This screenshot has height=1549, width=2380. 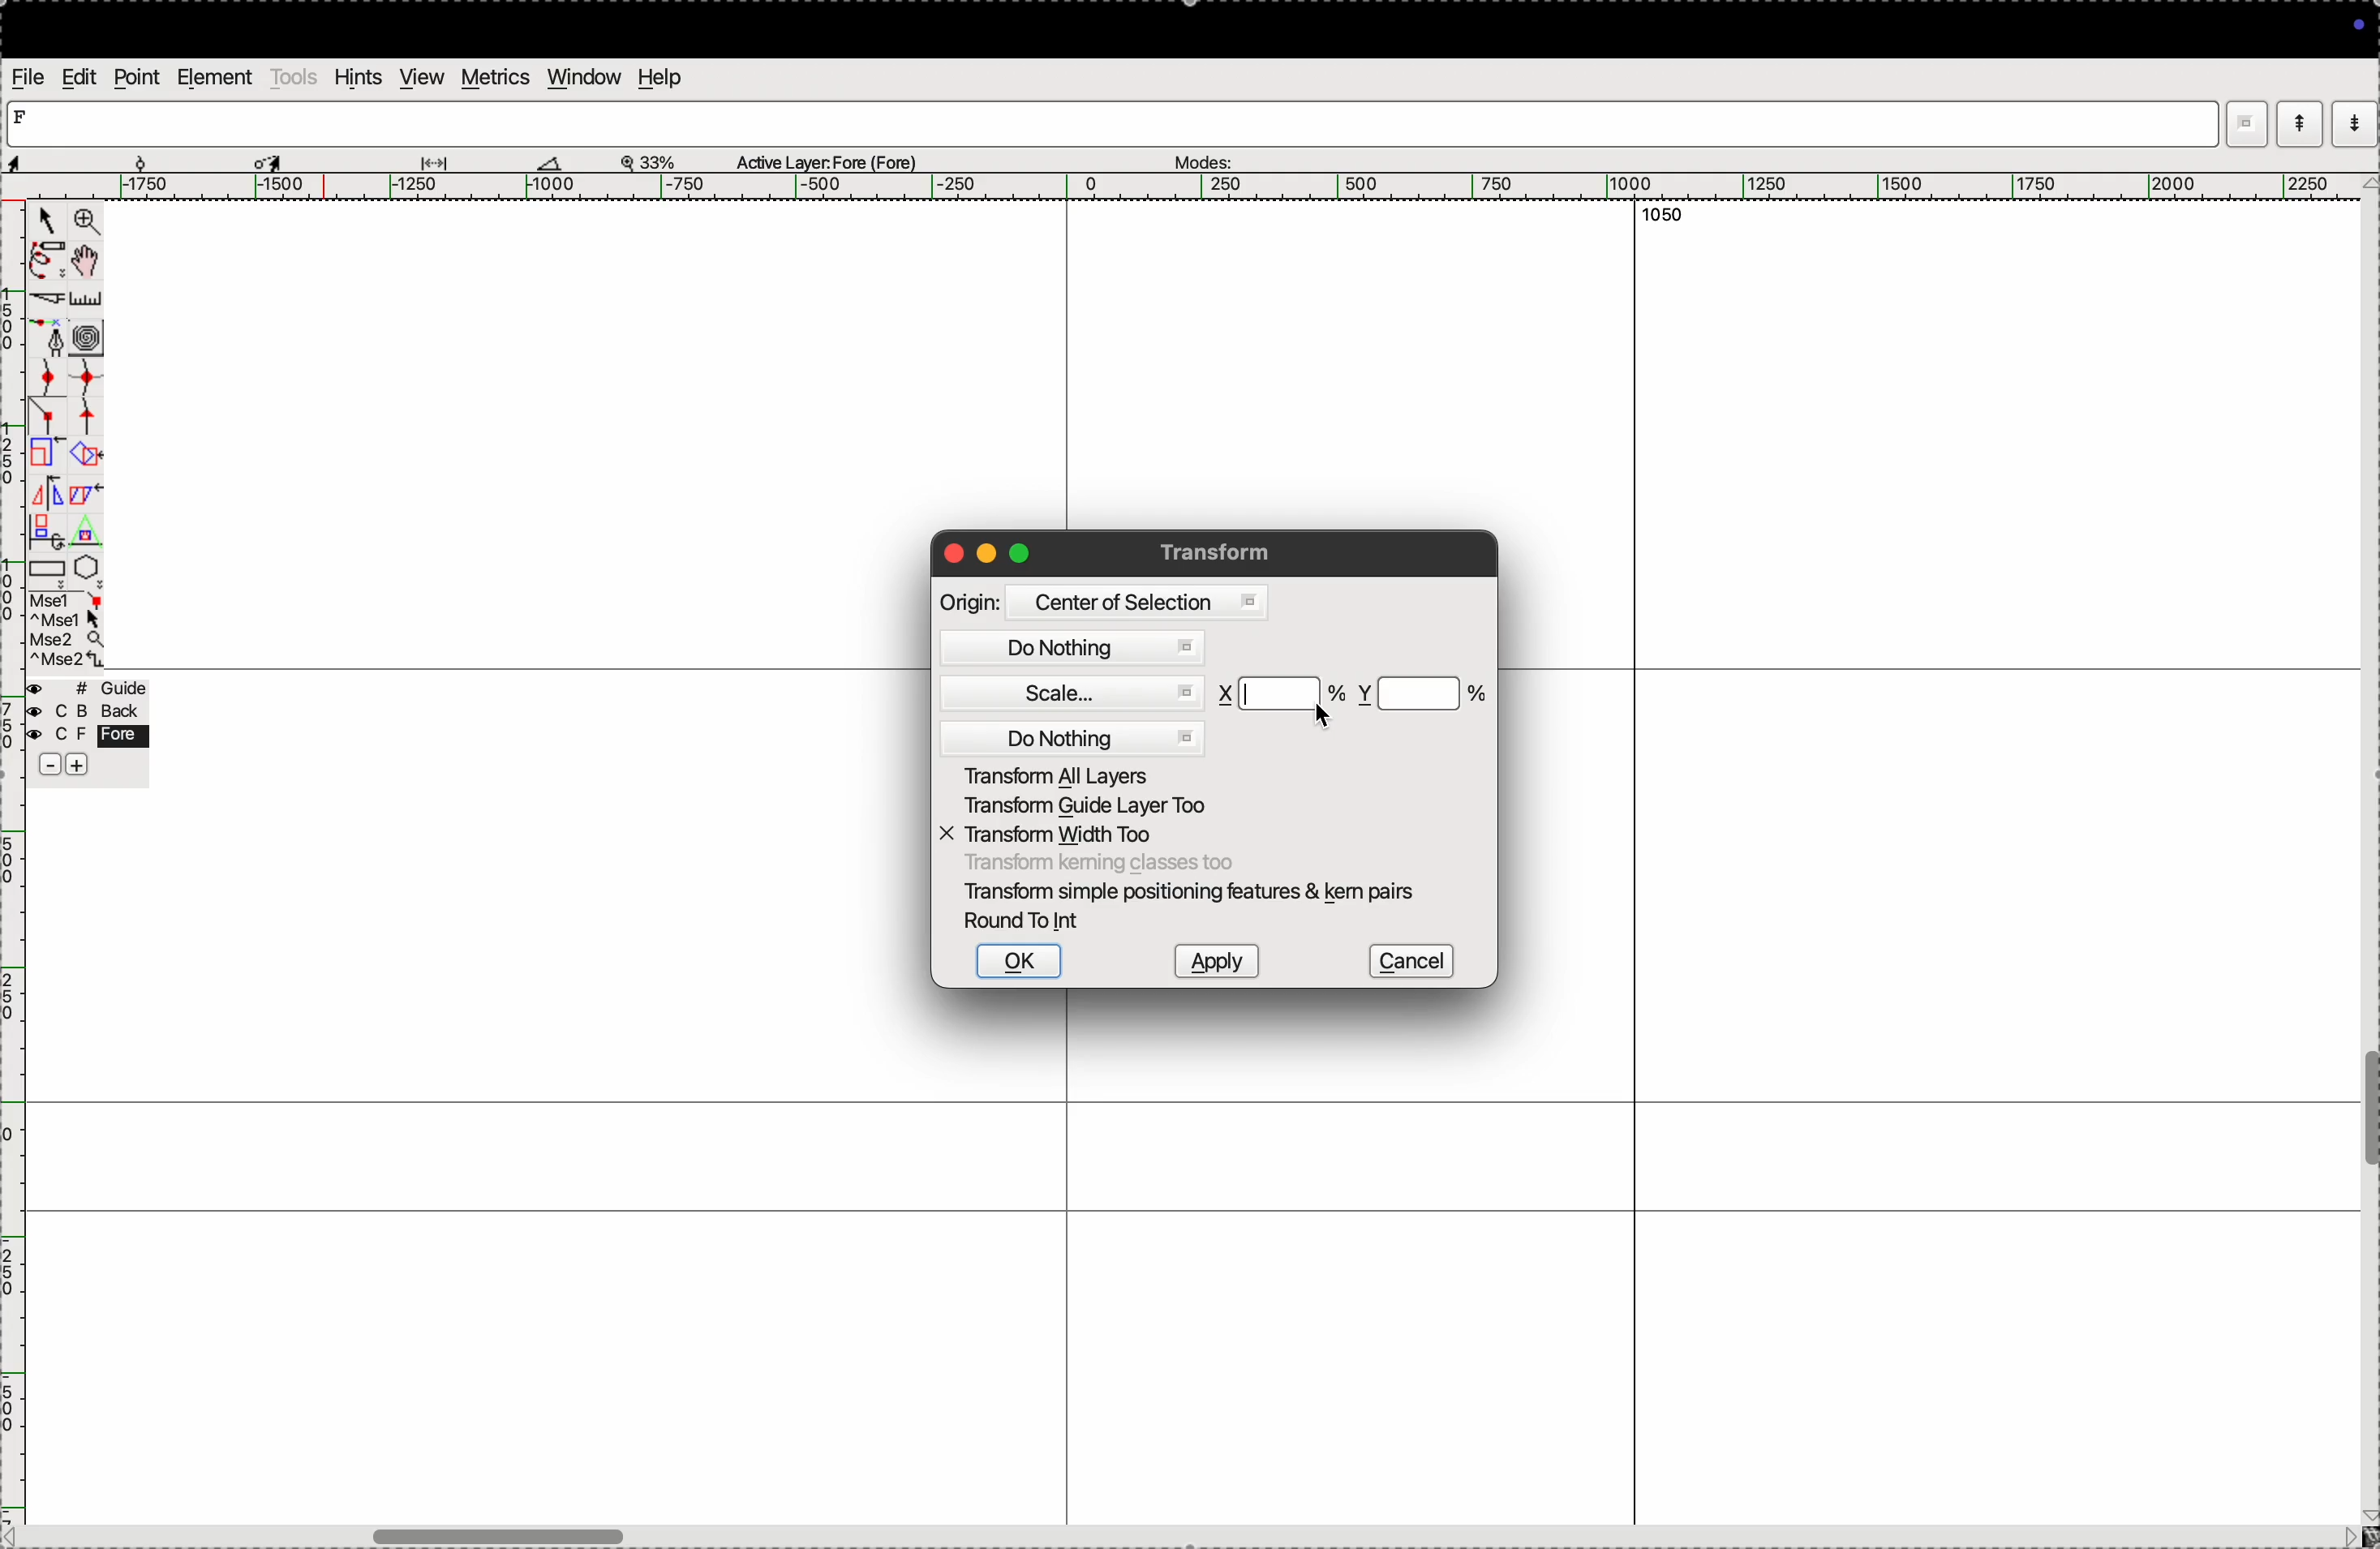 I want to click on ok, so click(x=1018, y=961).